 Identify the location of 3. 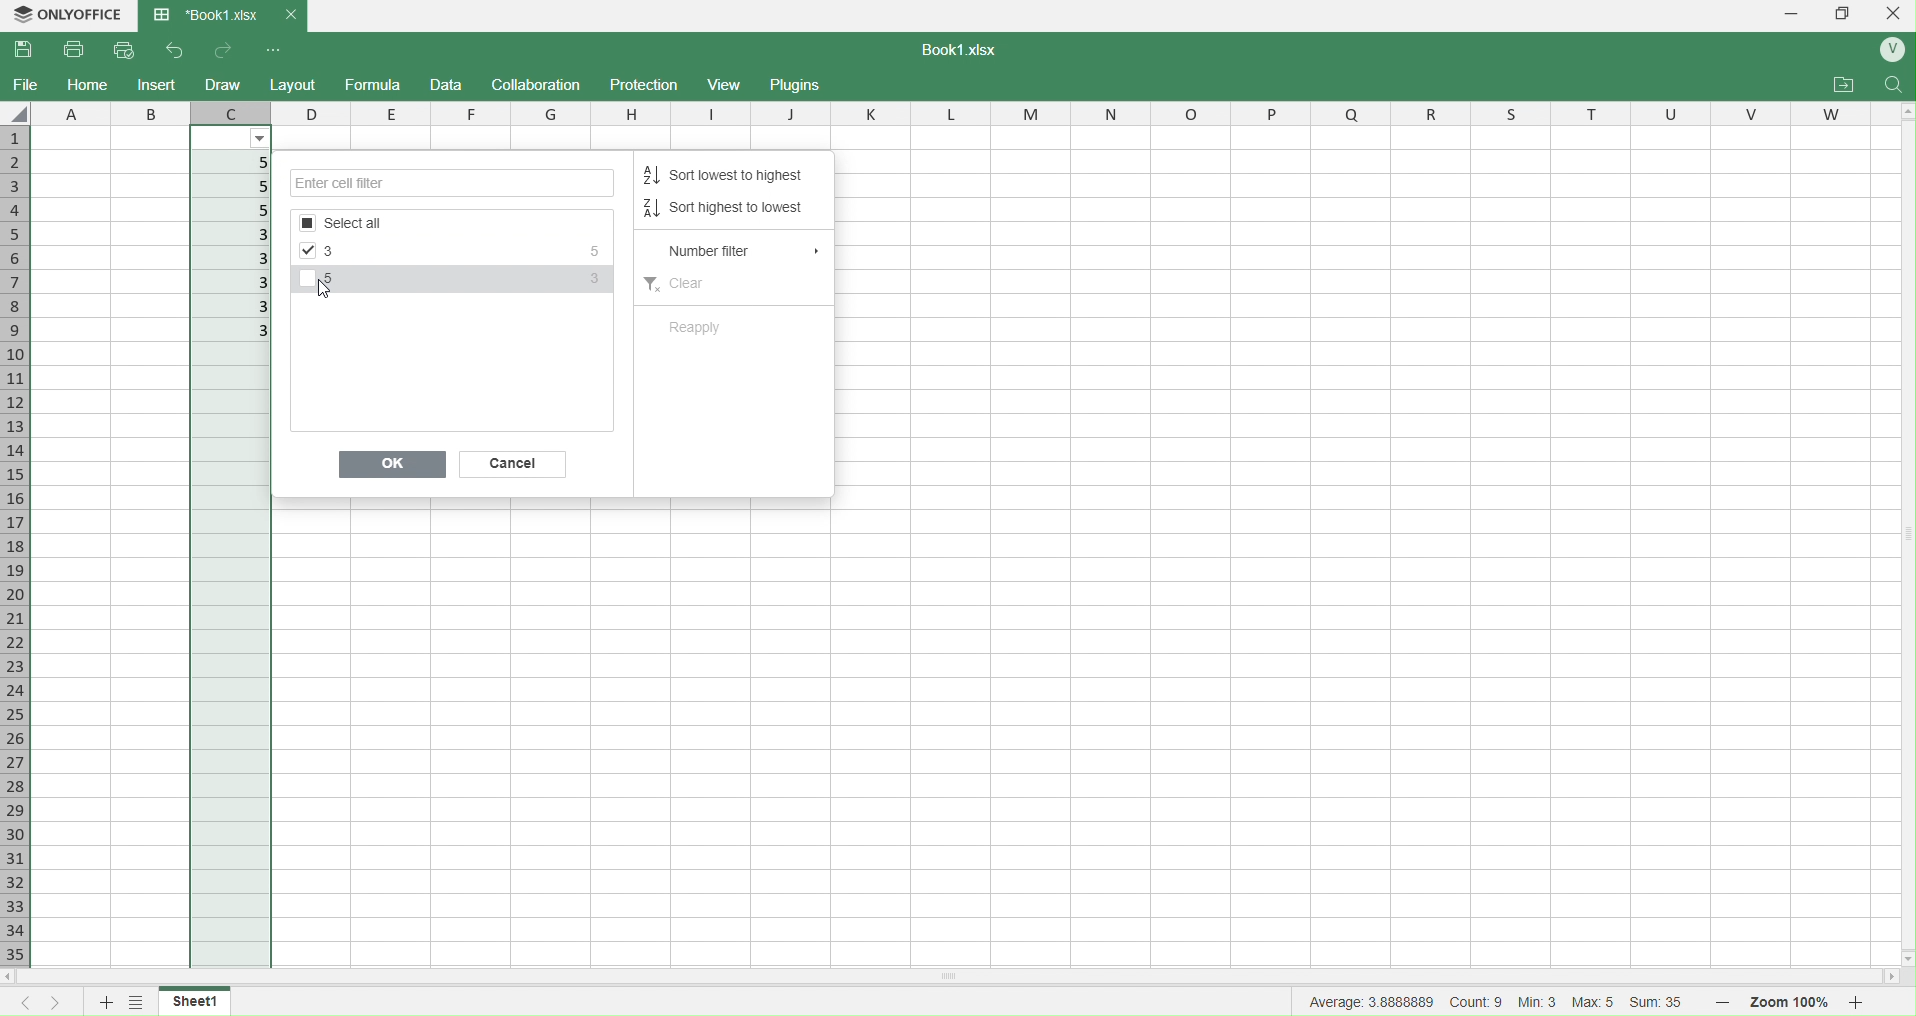
(342, 252).